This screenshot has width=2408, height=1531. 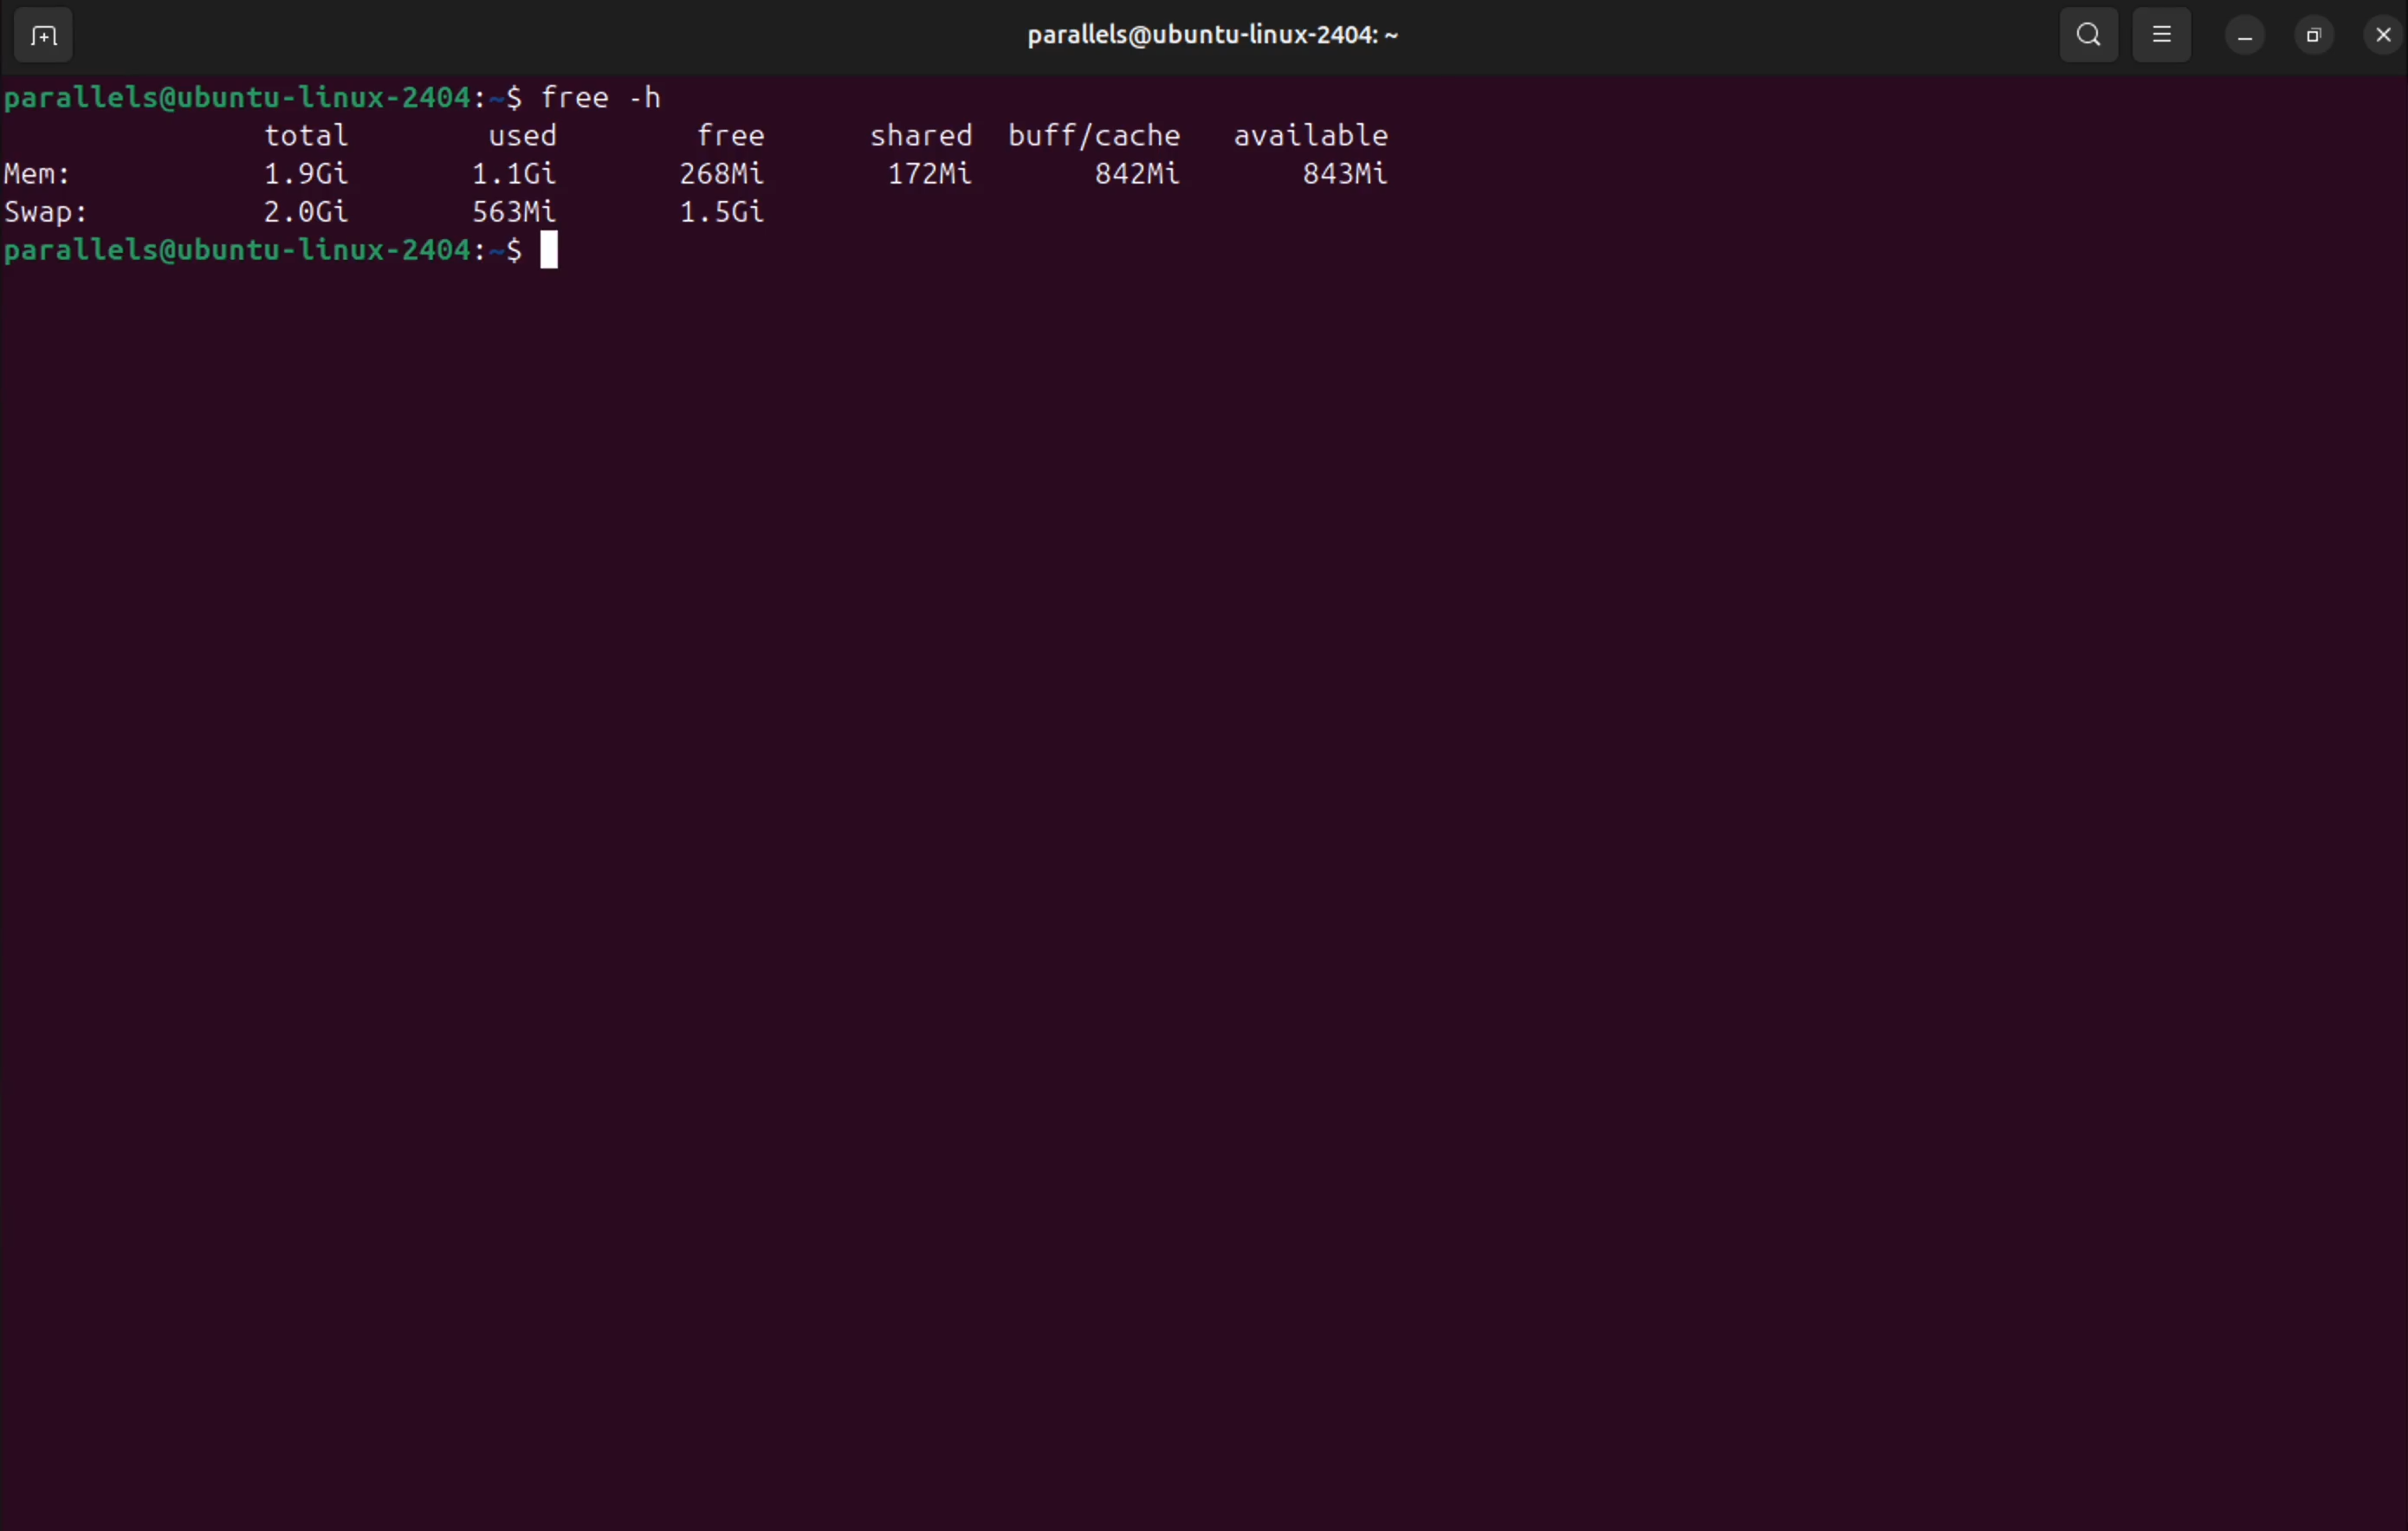 I want to click on free , so click(x=736, y=132).